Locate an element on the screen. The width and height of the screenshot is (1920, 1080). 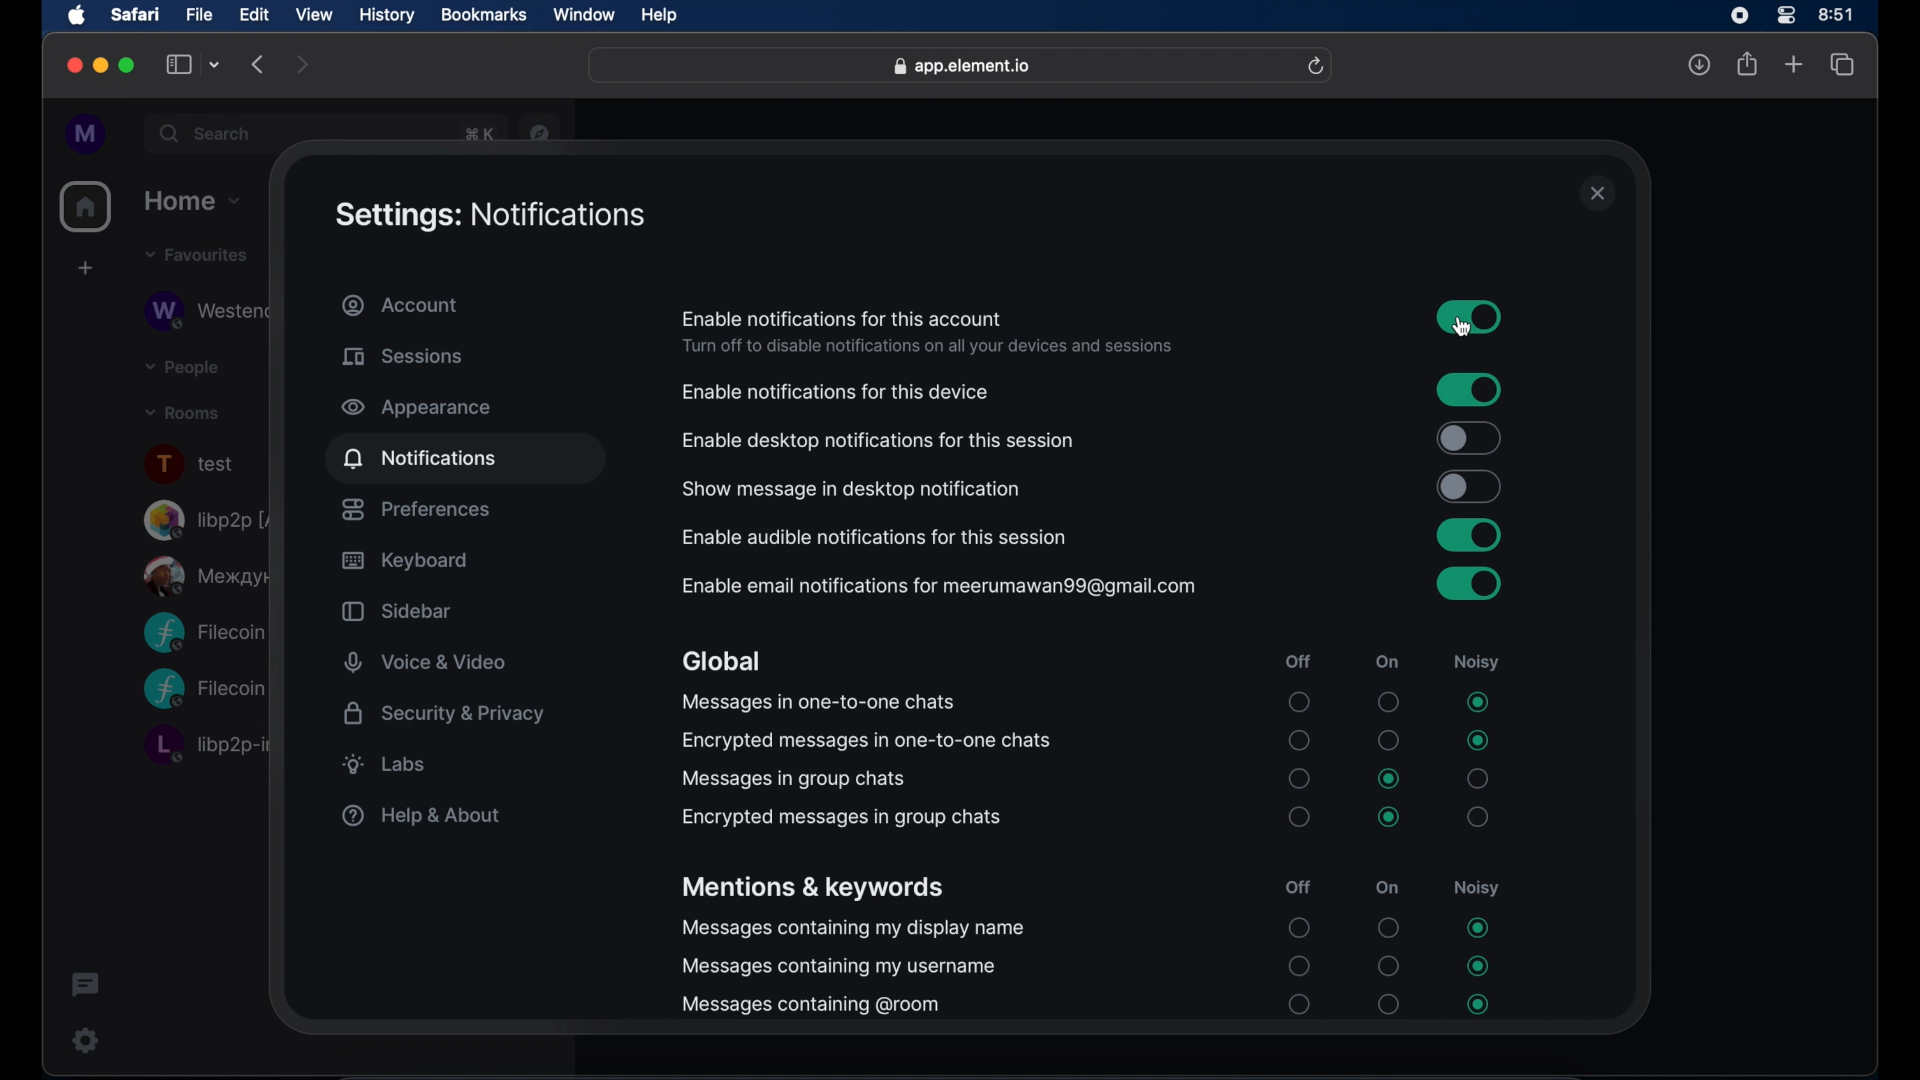
time is located at coordinates (1837, 15).